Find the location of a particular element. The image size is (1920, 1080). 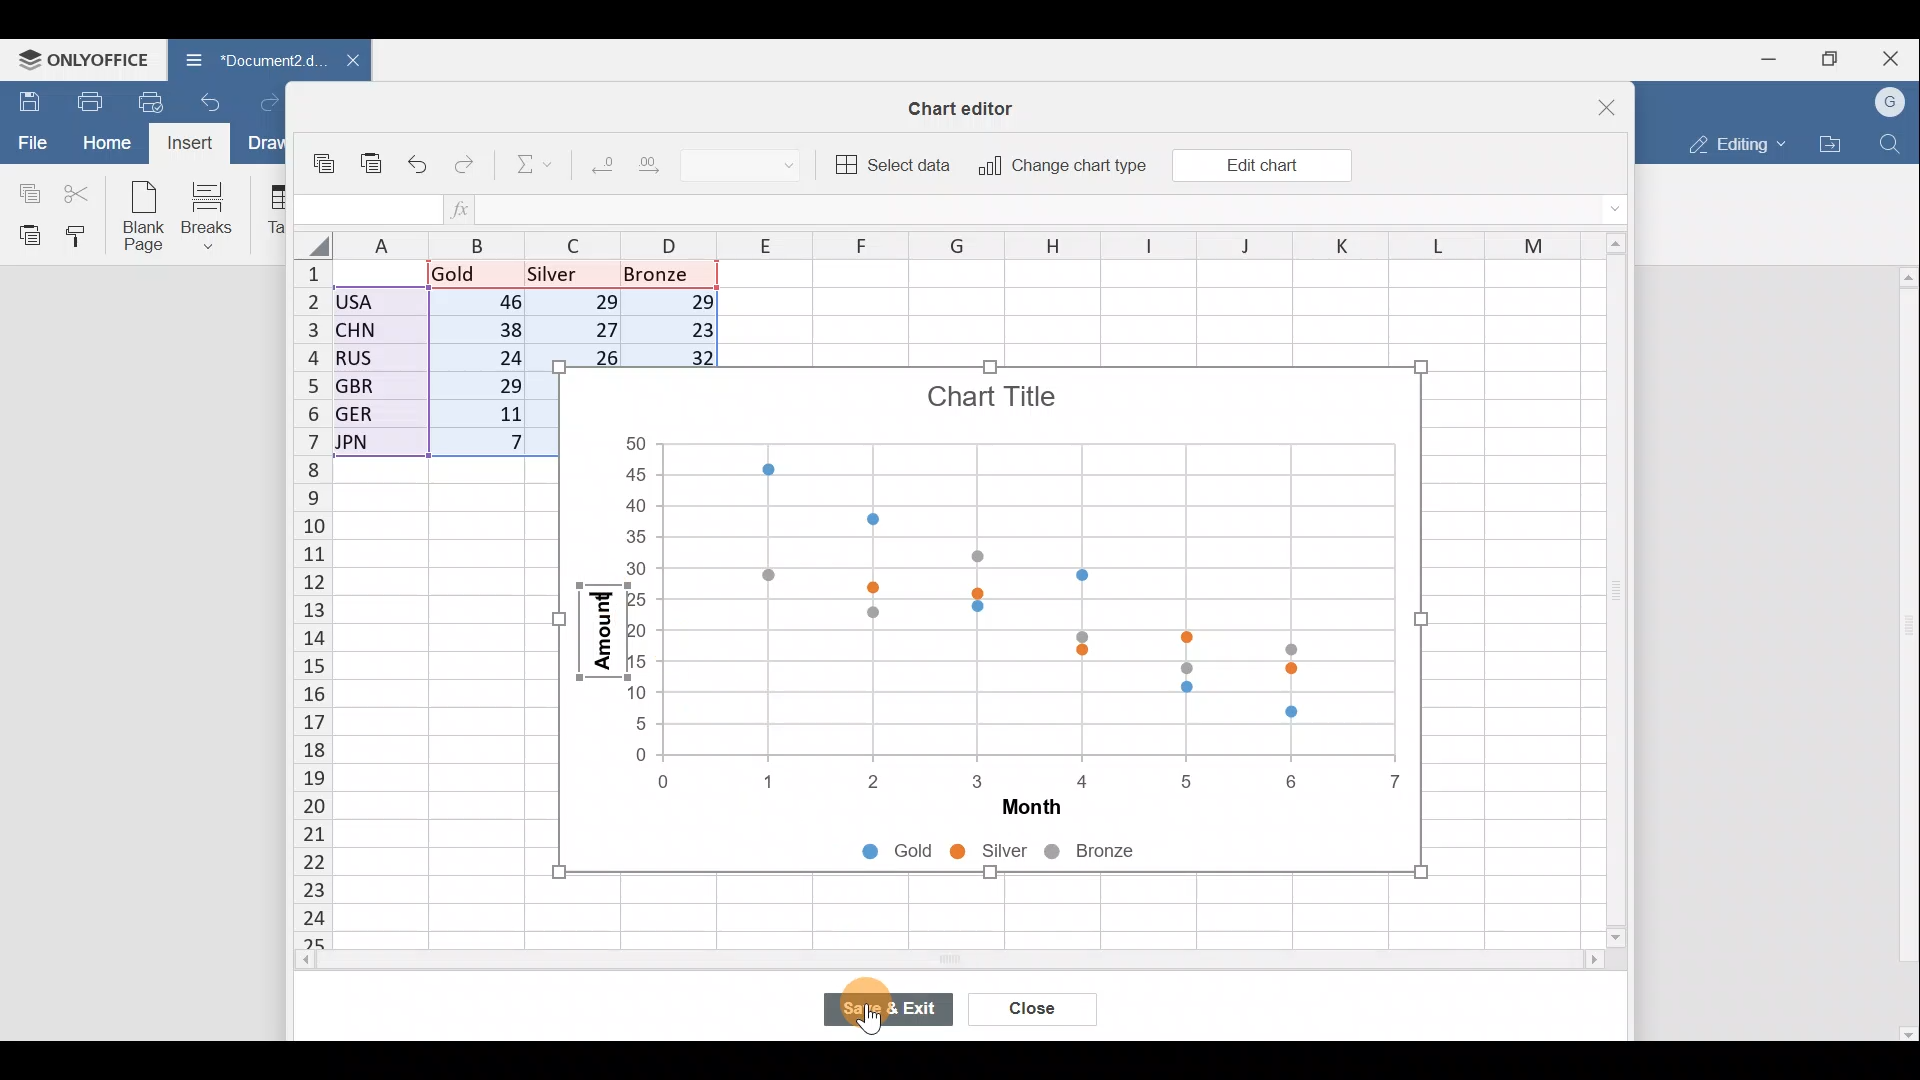

Month is located at coordinates (1022, 810).